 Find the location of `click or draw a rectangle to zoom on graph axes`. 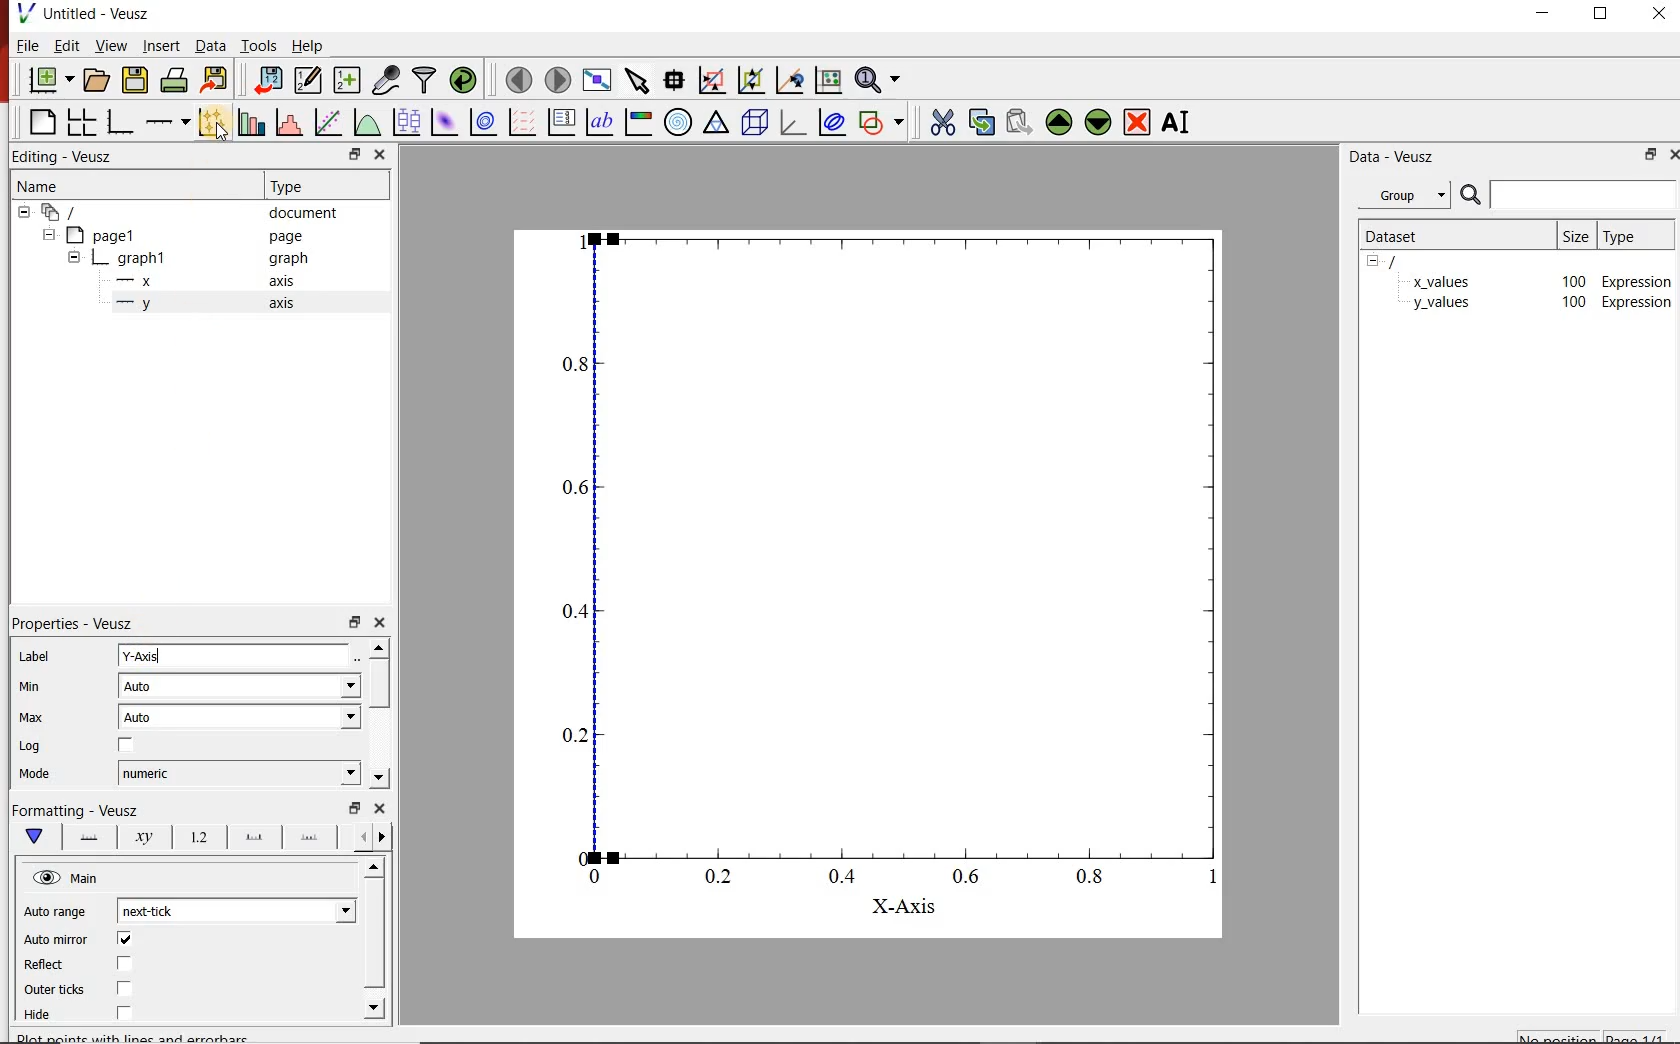

click or draw a rectangle to zoom on graph axes is located at coordinates (712, 80).